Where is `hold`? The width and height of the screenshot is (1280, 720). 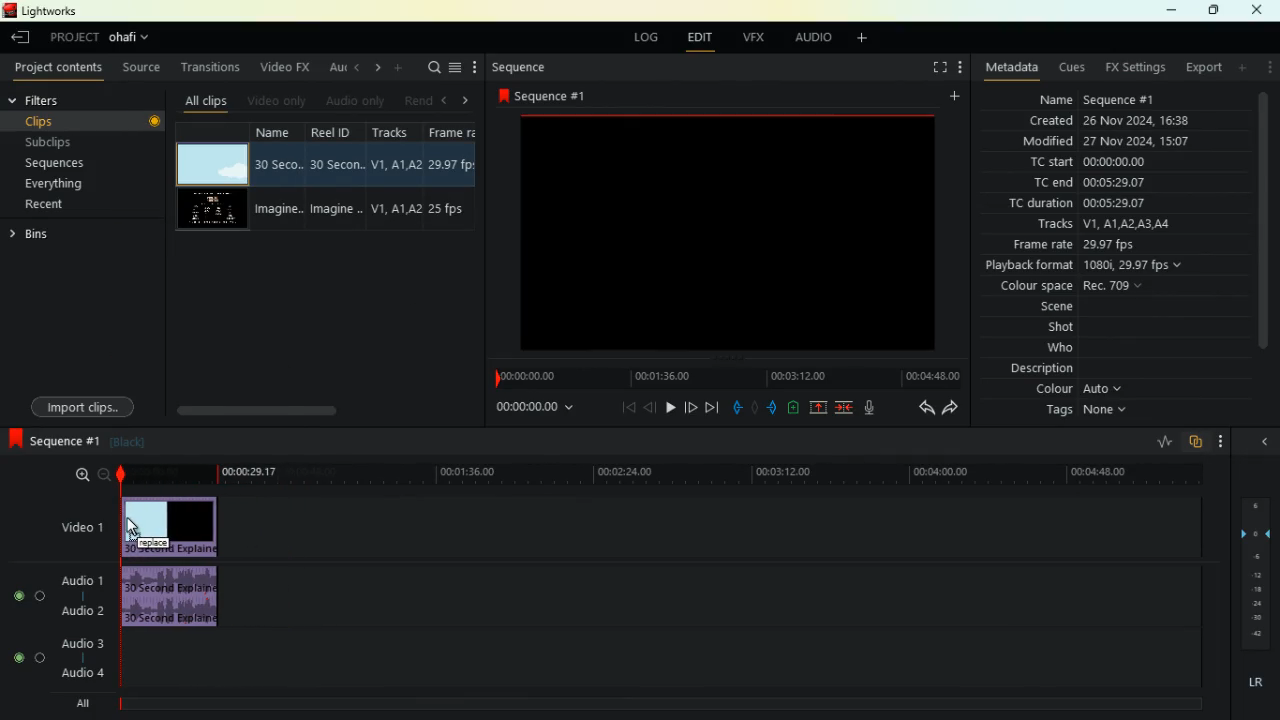 hold is located at coordinates (754, 407).